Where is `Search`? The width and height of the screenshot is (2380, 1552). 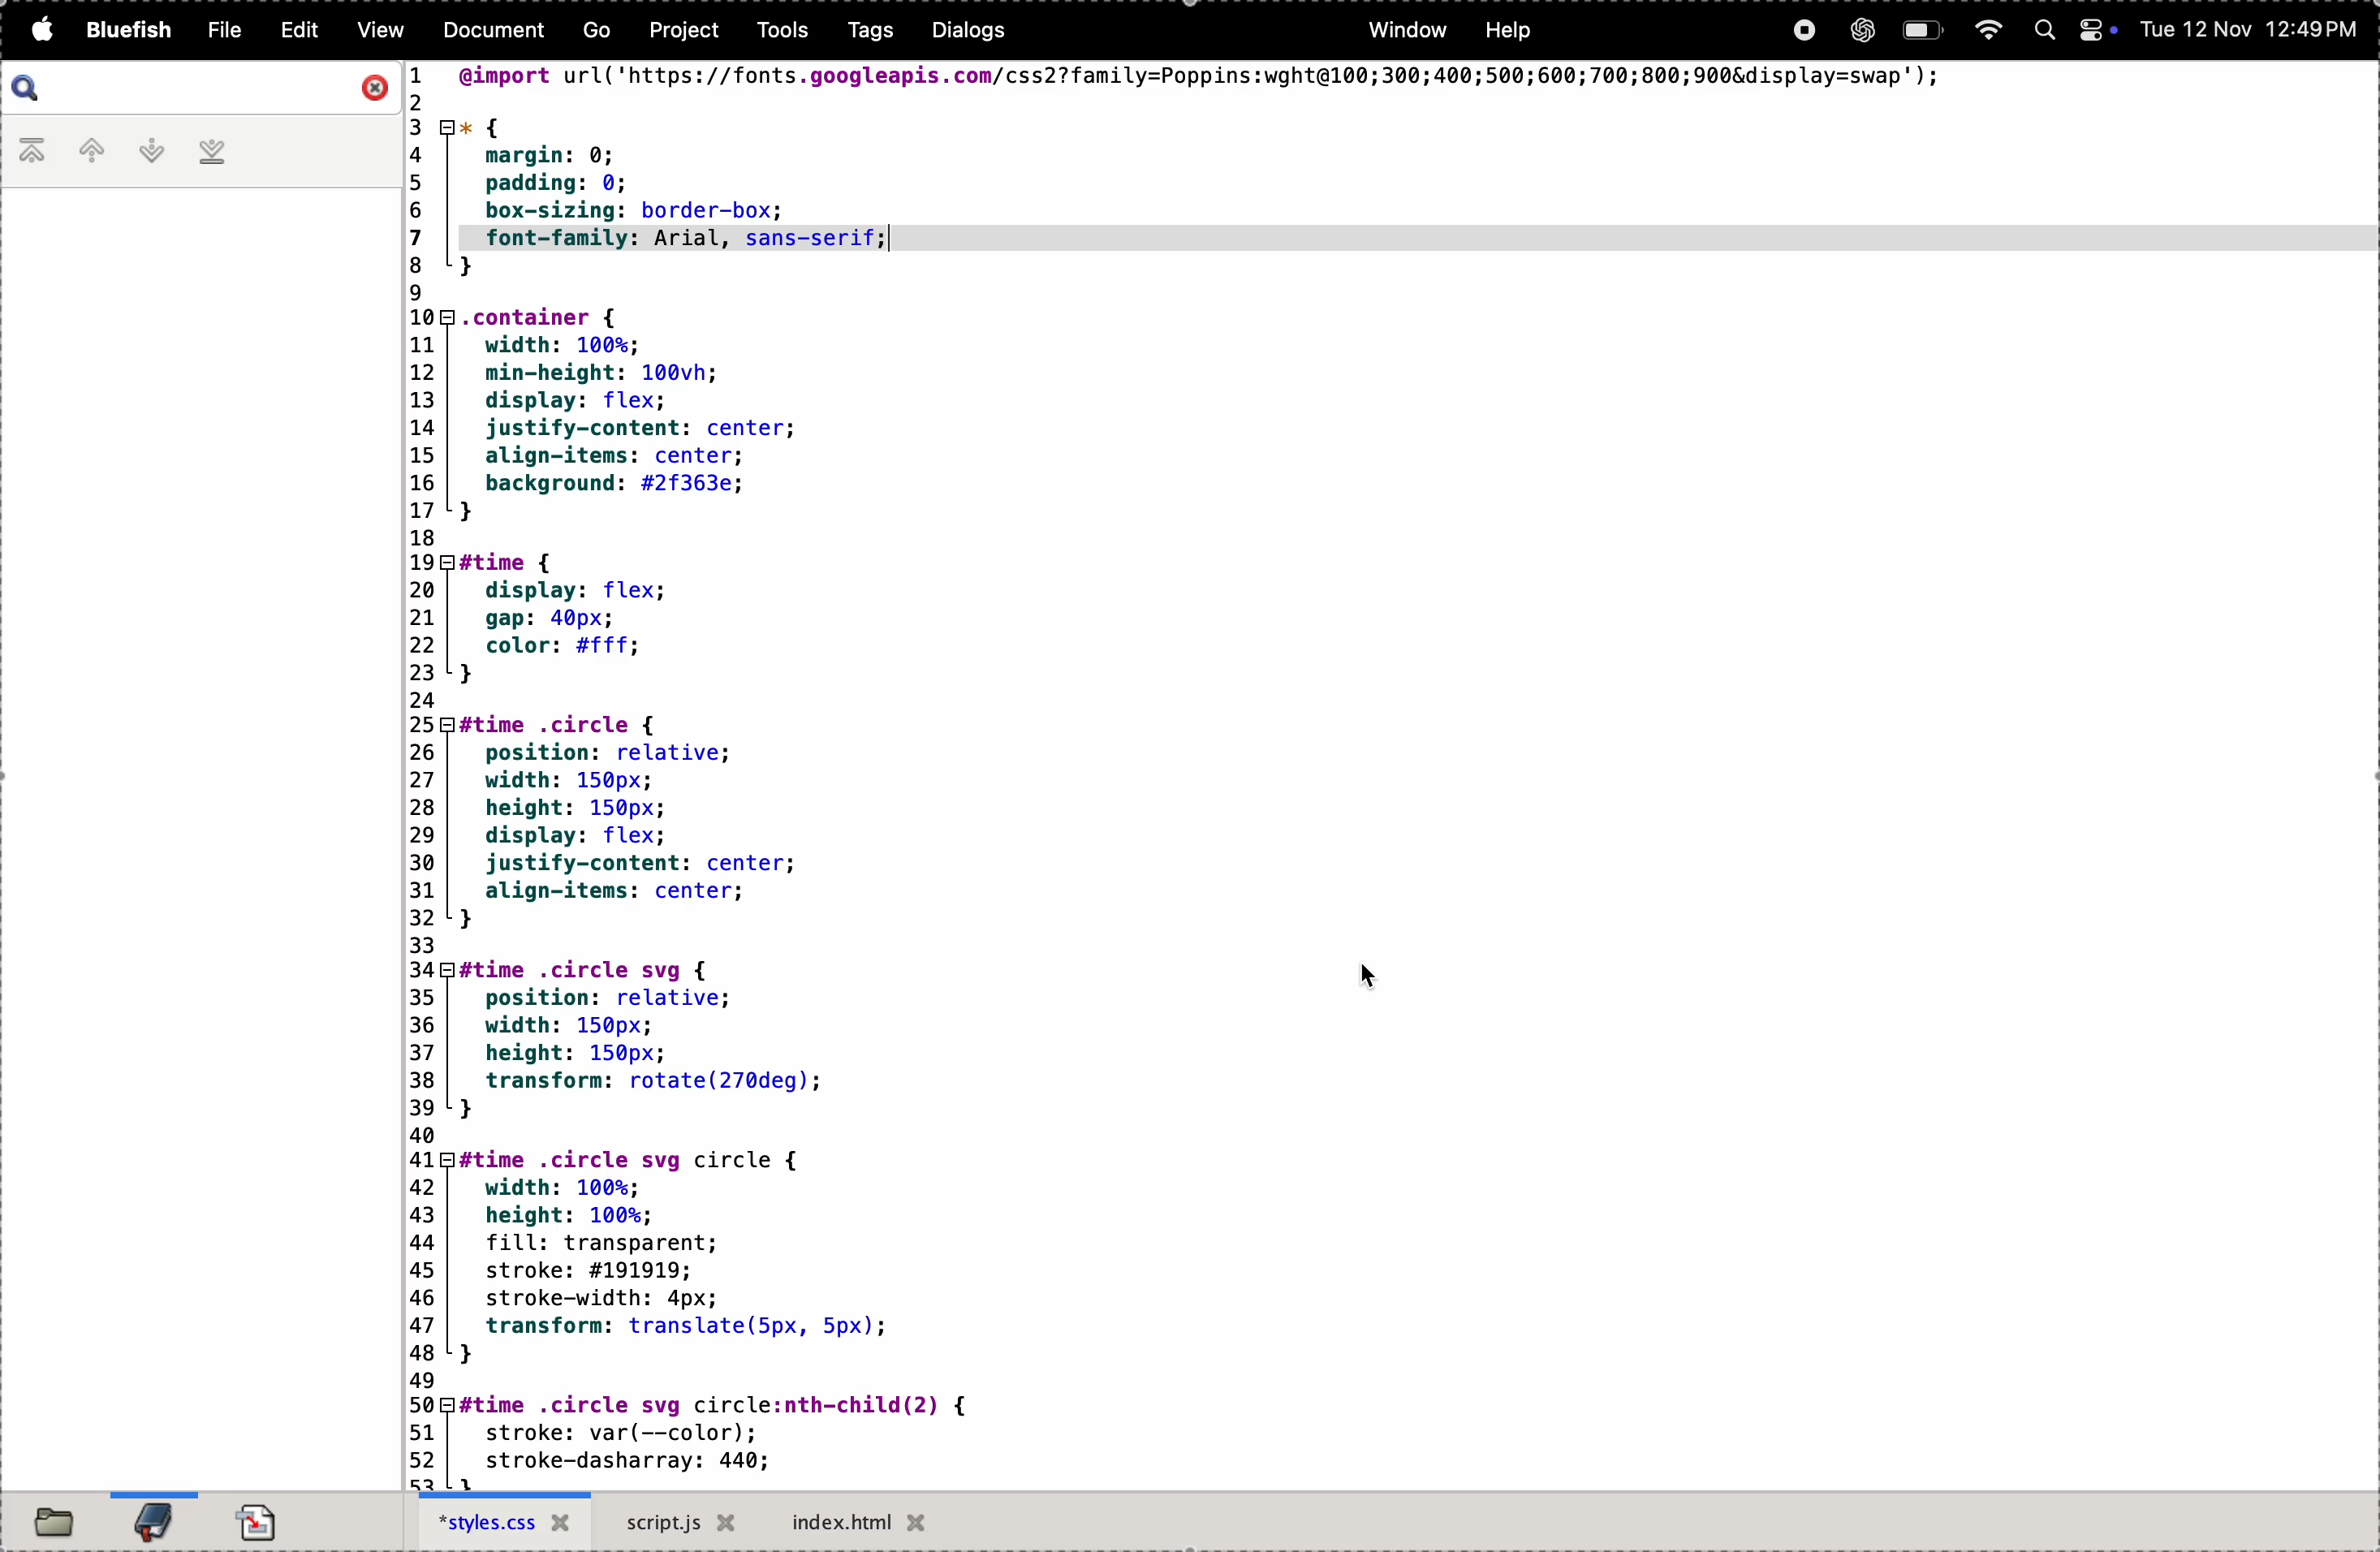 Search is located at coordinates (27, 86).